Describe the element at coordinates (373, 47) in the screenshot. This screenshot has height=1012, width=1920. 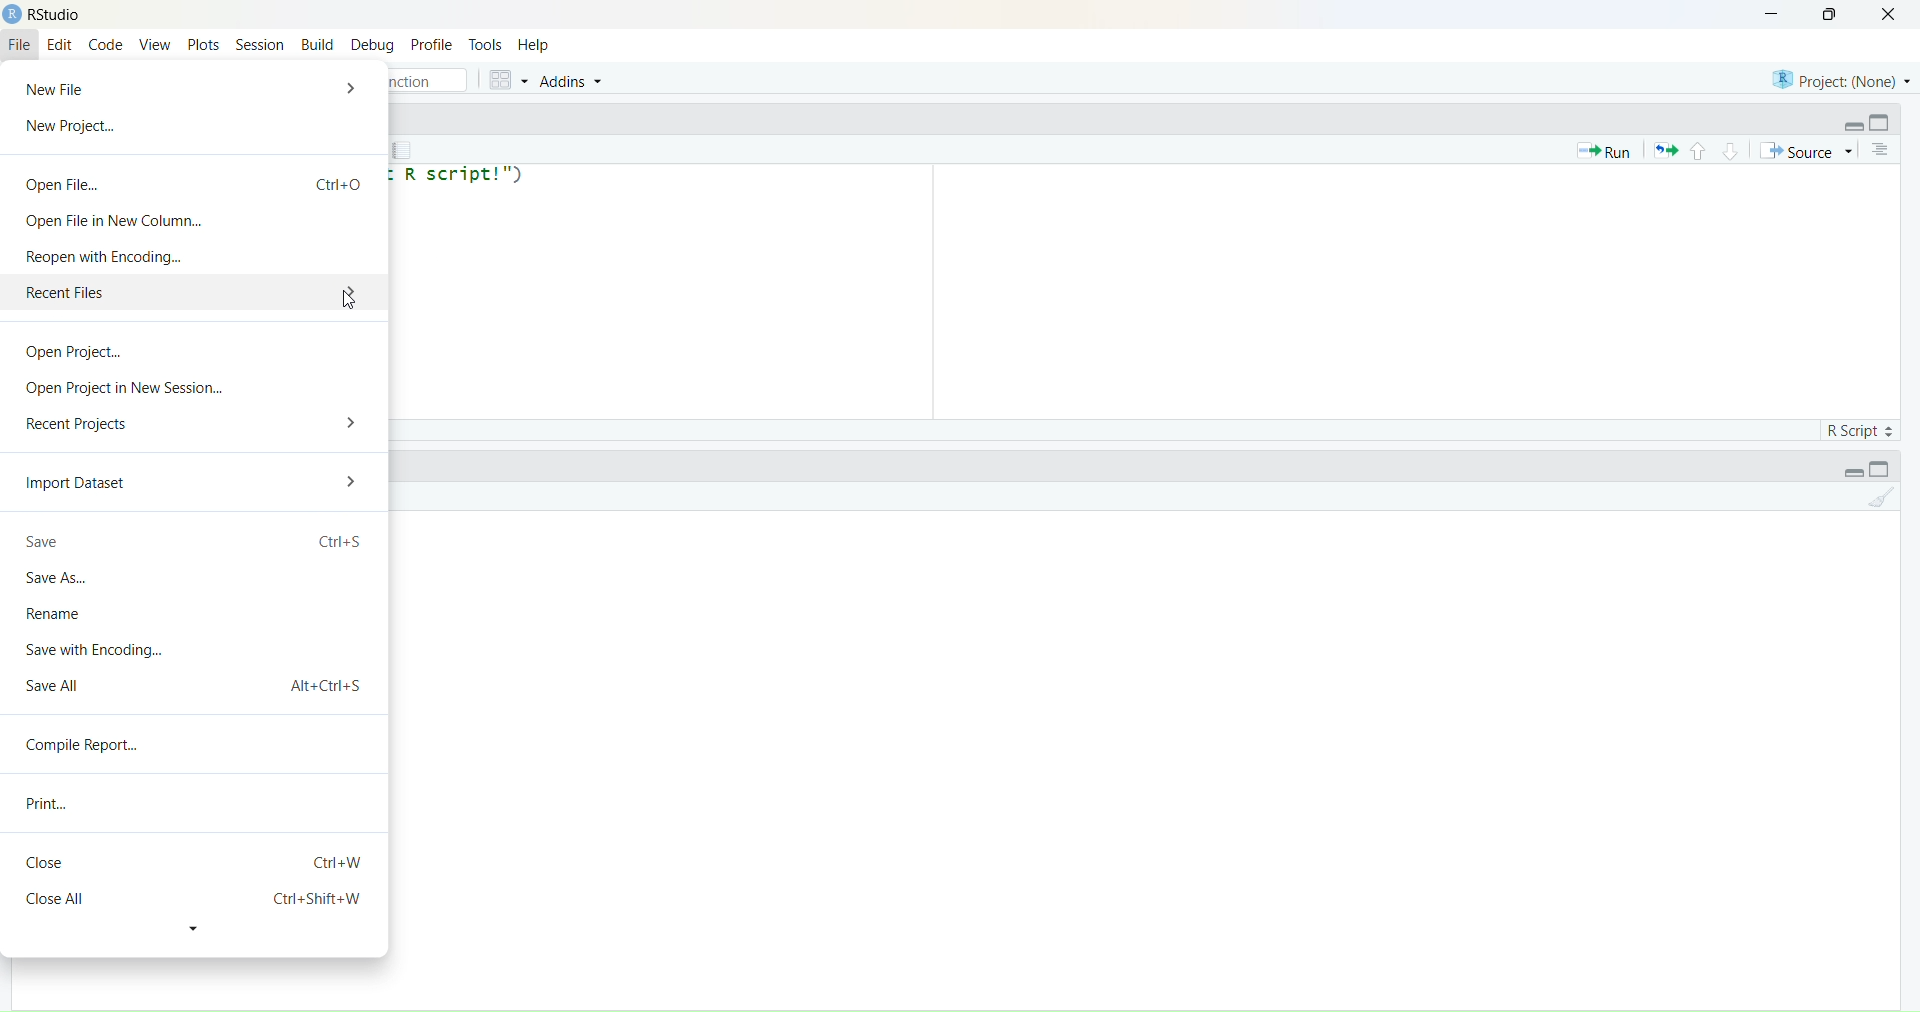
I see `Debug` at that location.